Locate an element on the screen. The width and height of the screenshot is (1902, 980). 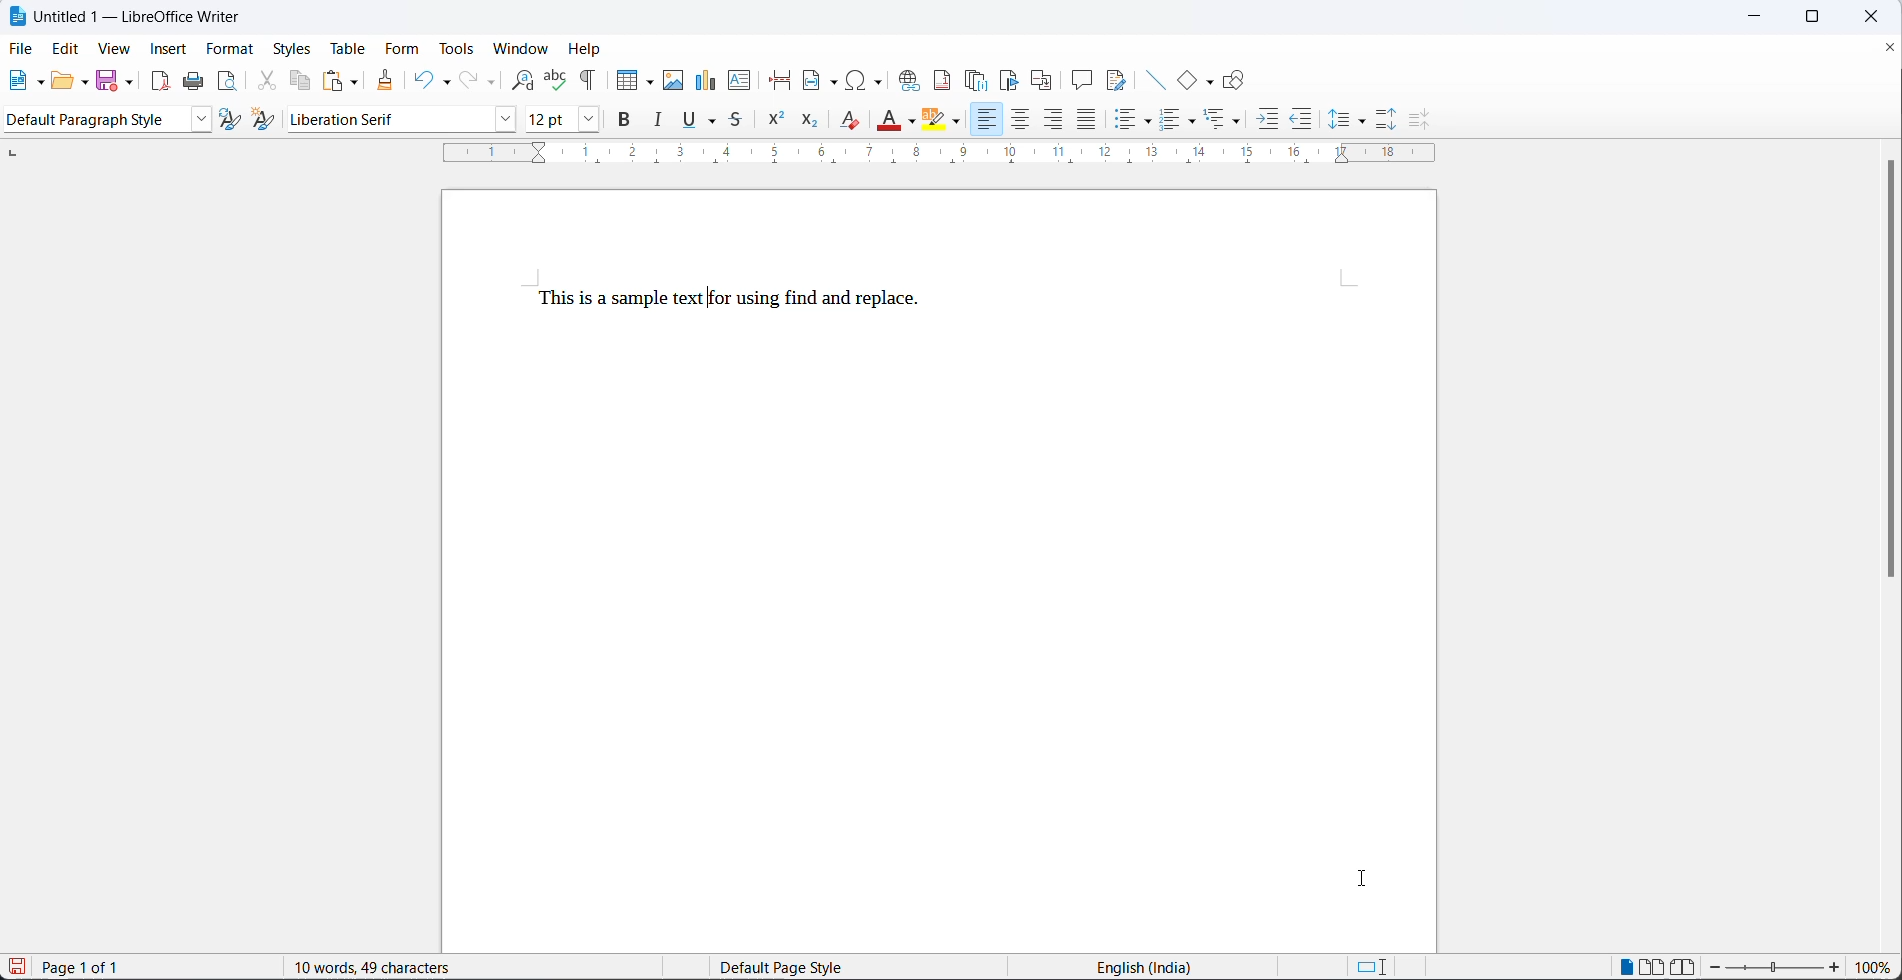
single page view is located at coordinates (1627, 965).